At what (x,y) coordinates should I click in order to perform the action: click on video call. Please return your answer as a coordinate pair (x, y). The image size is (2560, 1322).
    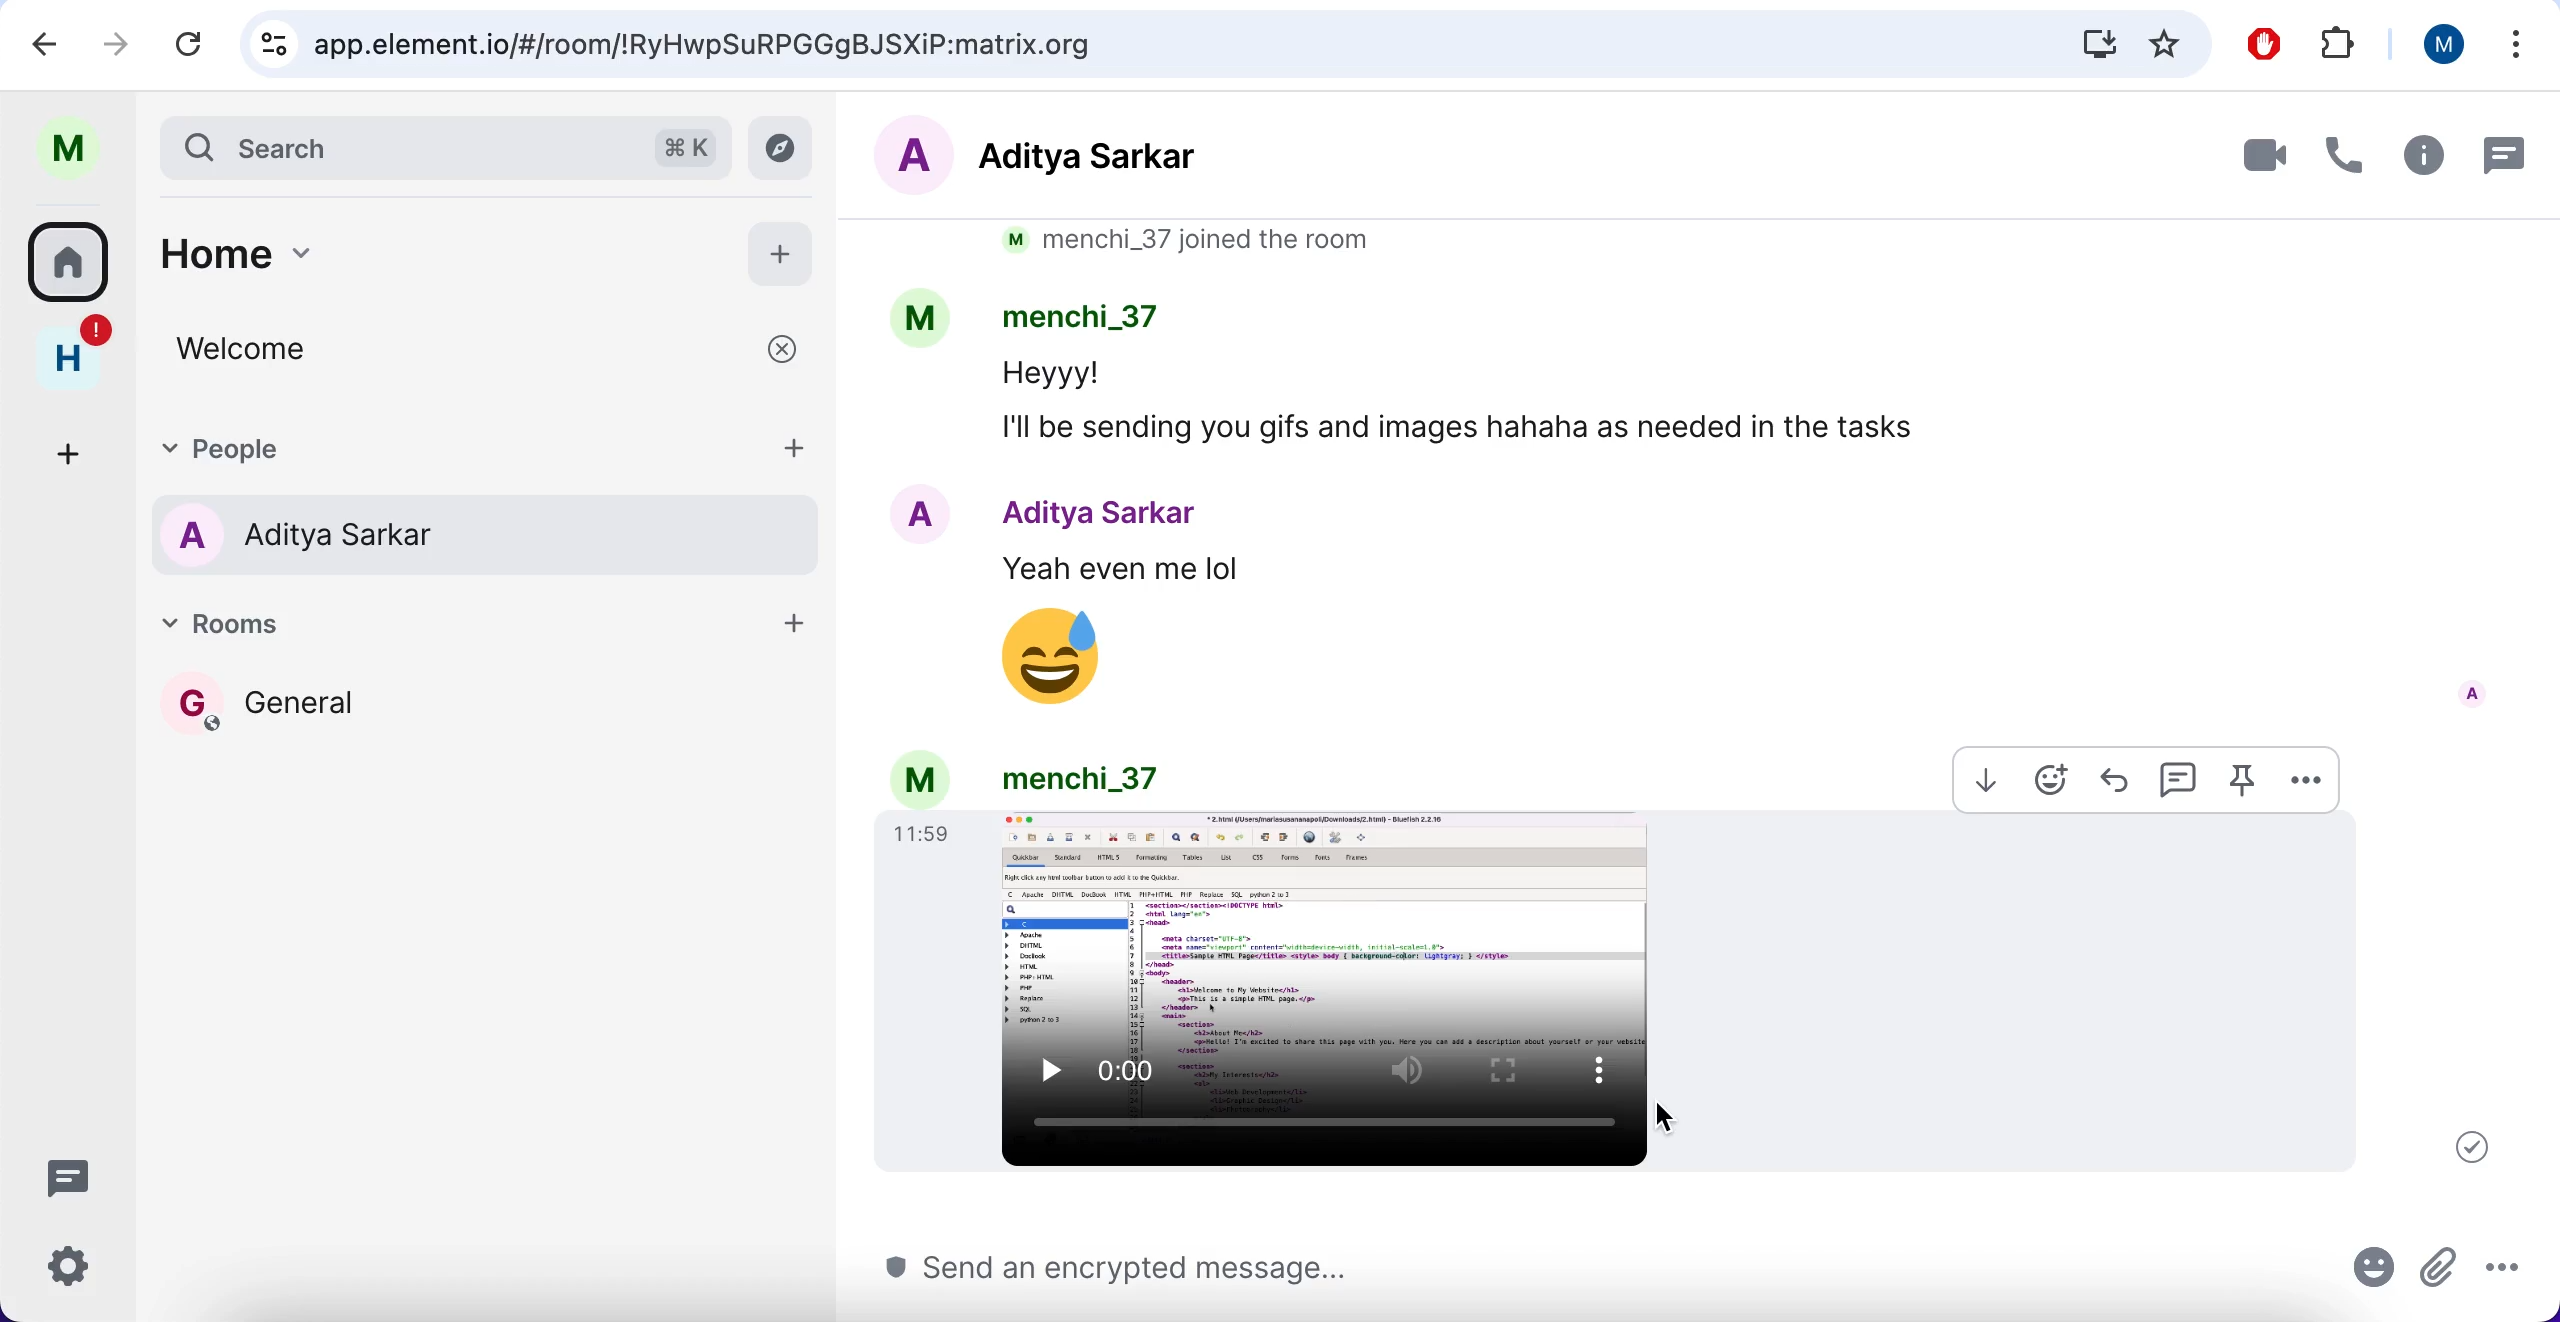
    Looking at the image, I should click on (2264, 158).